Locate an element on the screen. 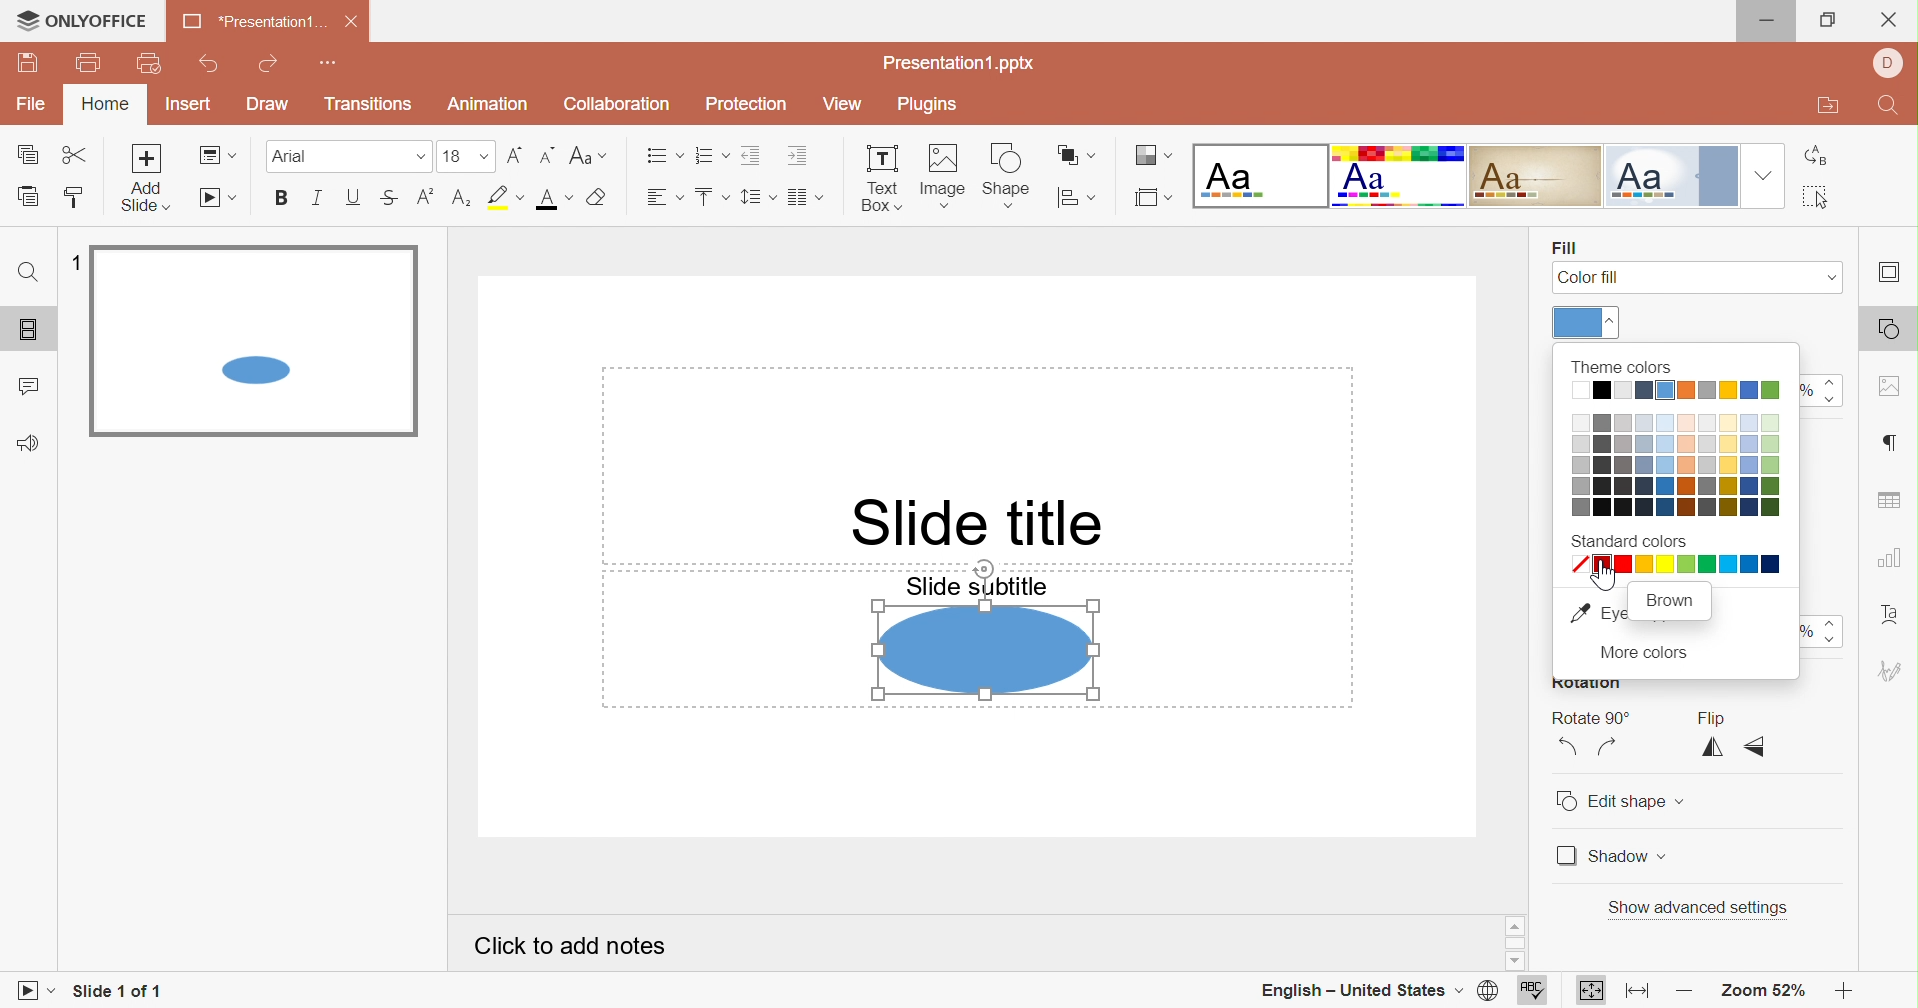  Paragraph settings is located at coordinates (1889, 443).